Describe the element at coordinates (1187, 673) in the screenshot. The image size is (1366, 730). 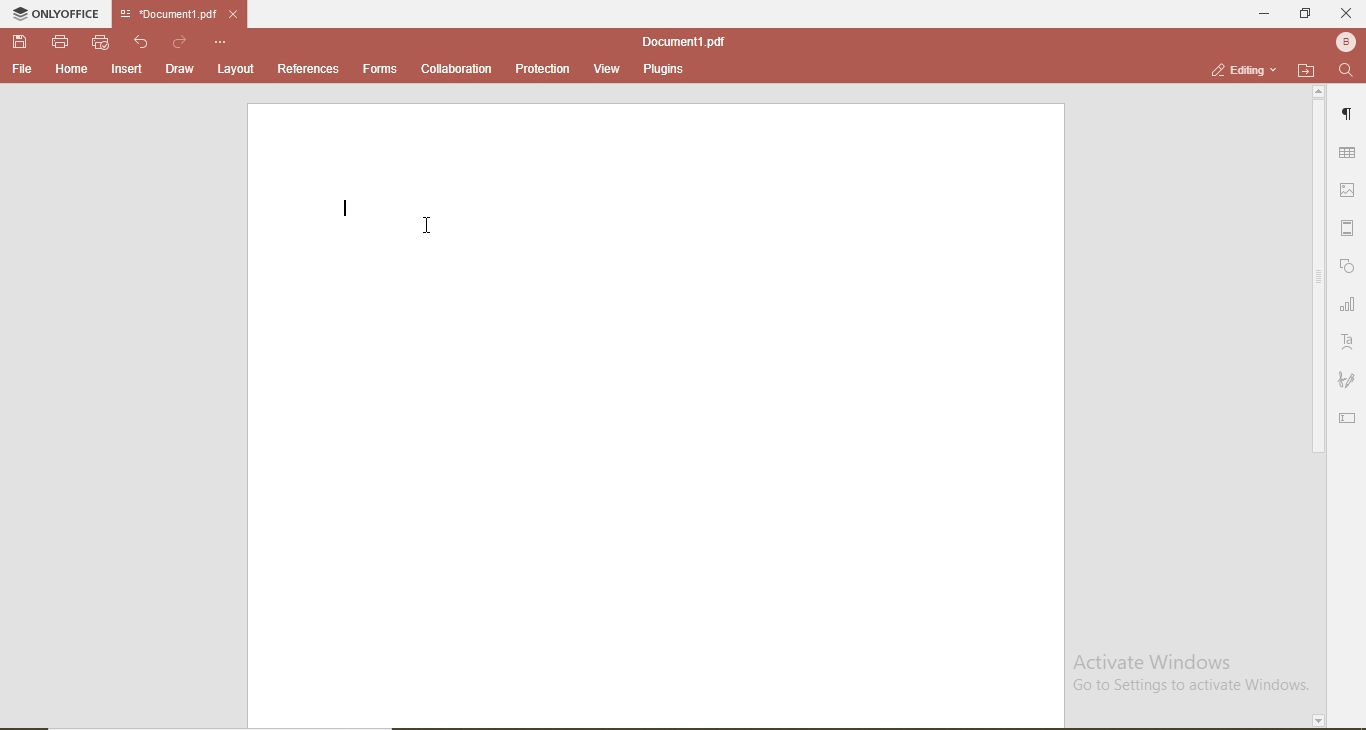
I see `Activate Windows
Go to Settings to activate Windows.` at that location.